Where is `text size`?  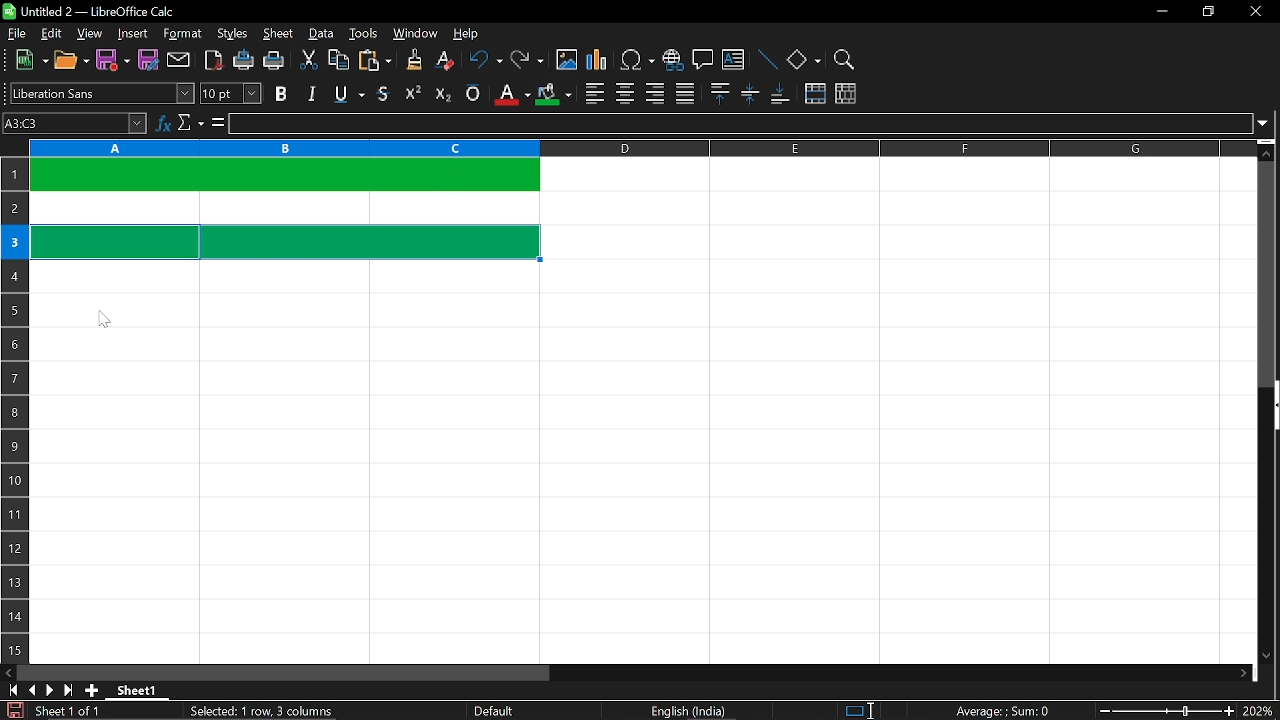
text size is located at coordinates (231, 93).